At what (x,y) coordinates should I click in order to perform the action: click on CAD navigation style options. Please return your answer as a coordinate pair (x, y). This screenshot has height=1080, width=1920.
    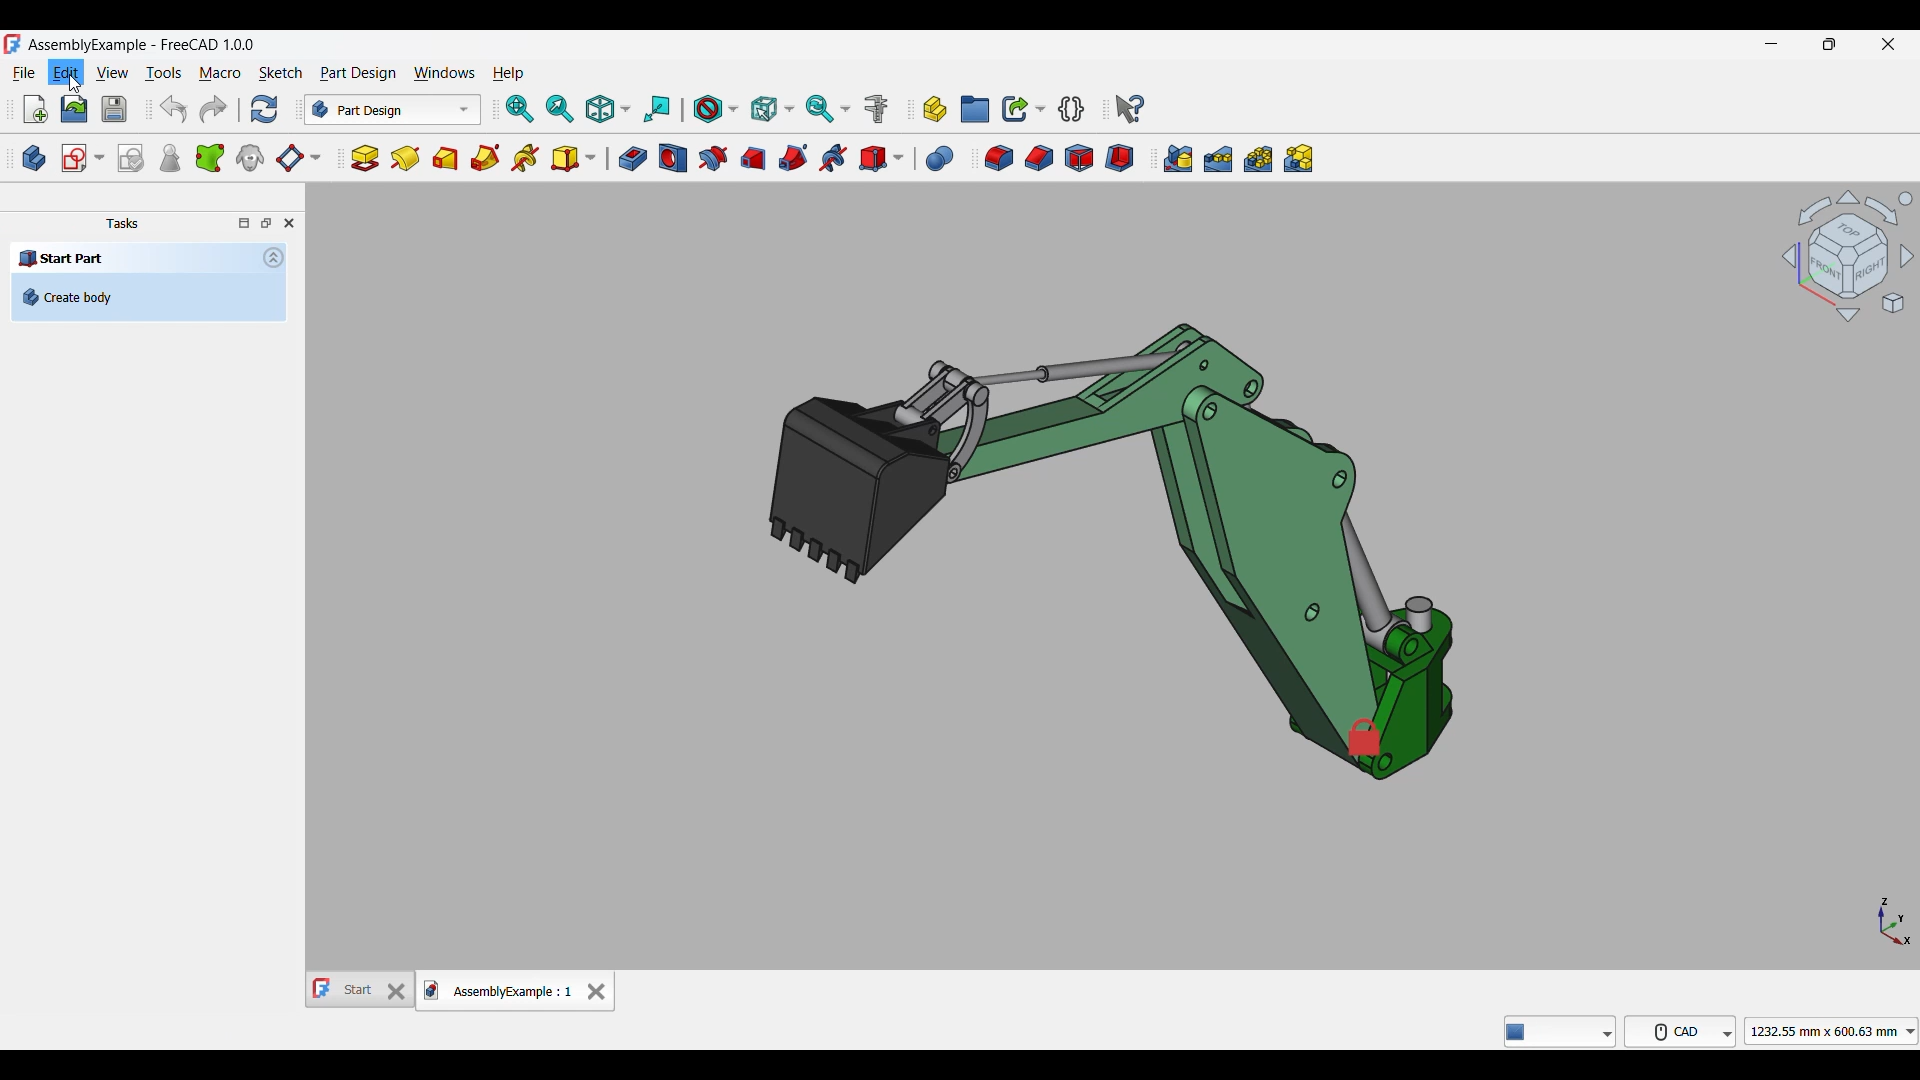
    Looking at the image, I should click on (1680, 1031).